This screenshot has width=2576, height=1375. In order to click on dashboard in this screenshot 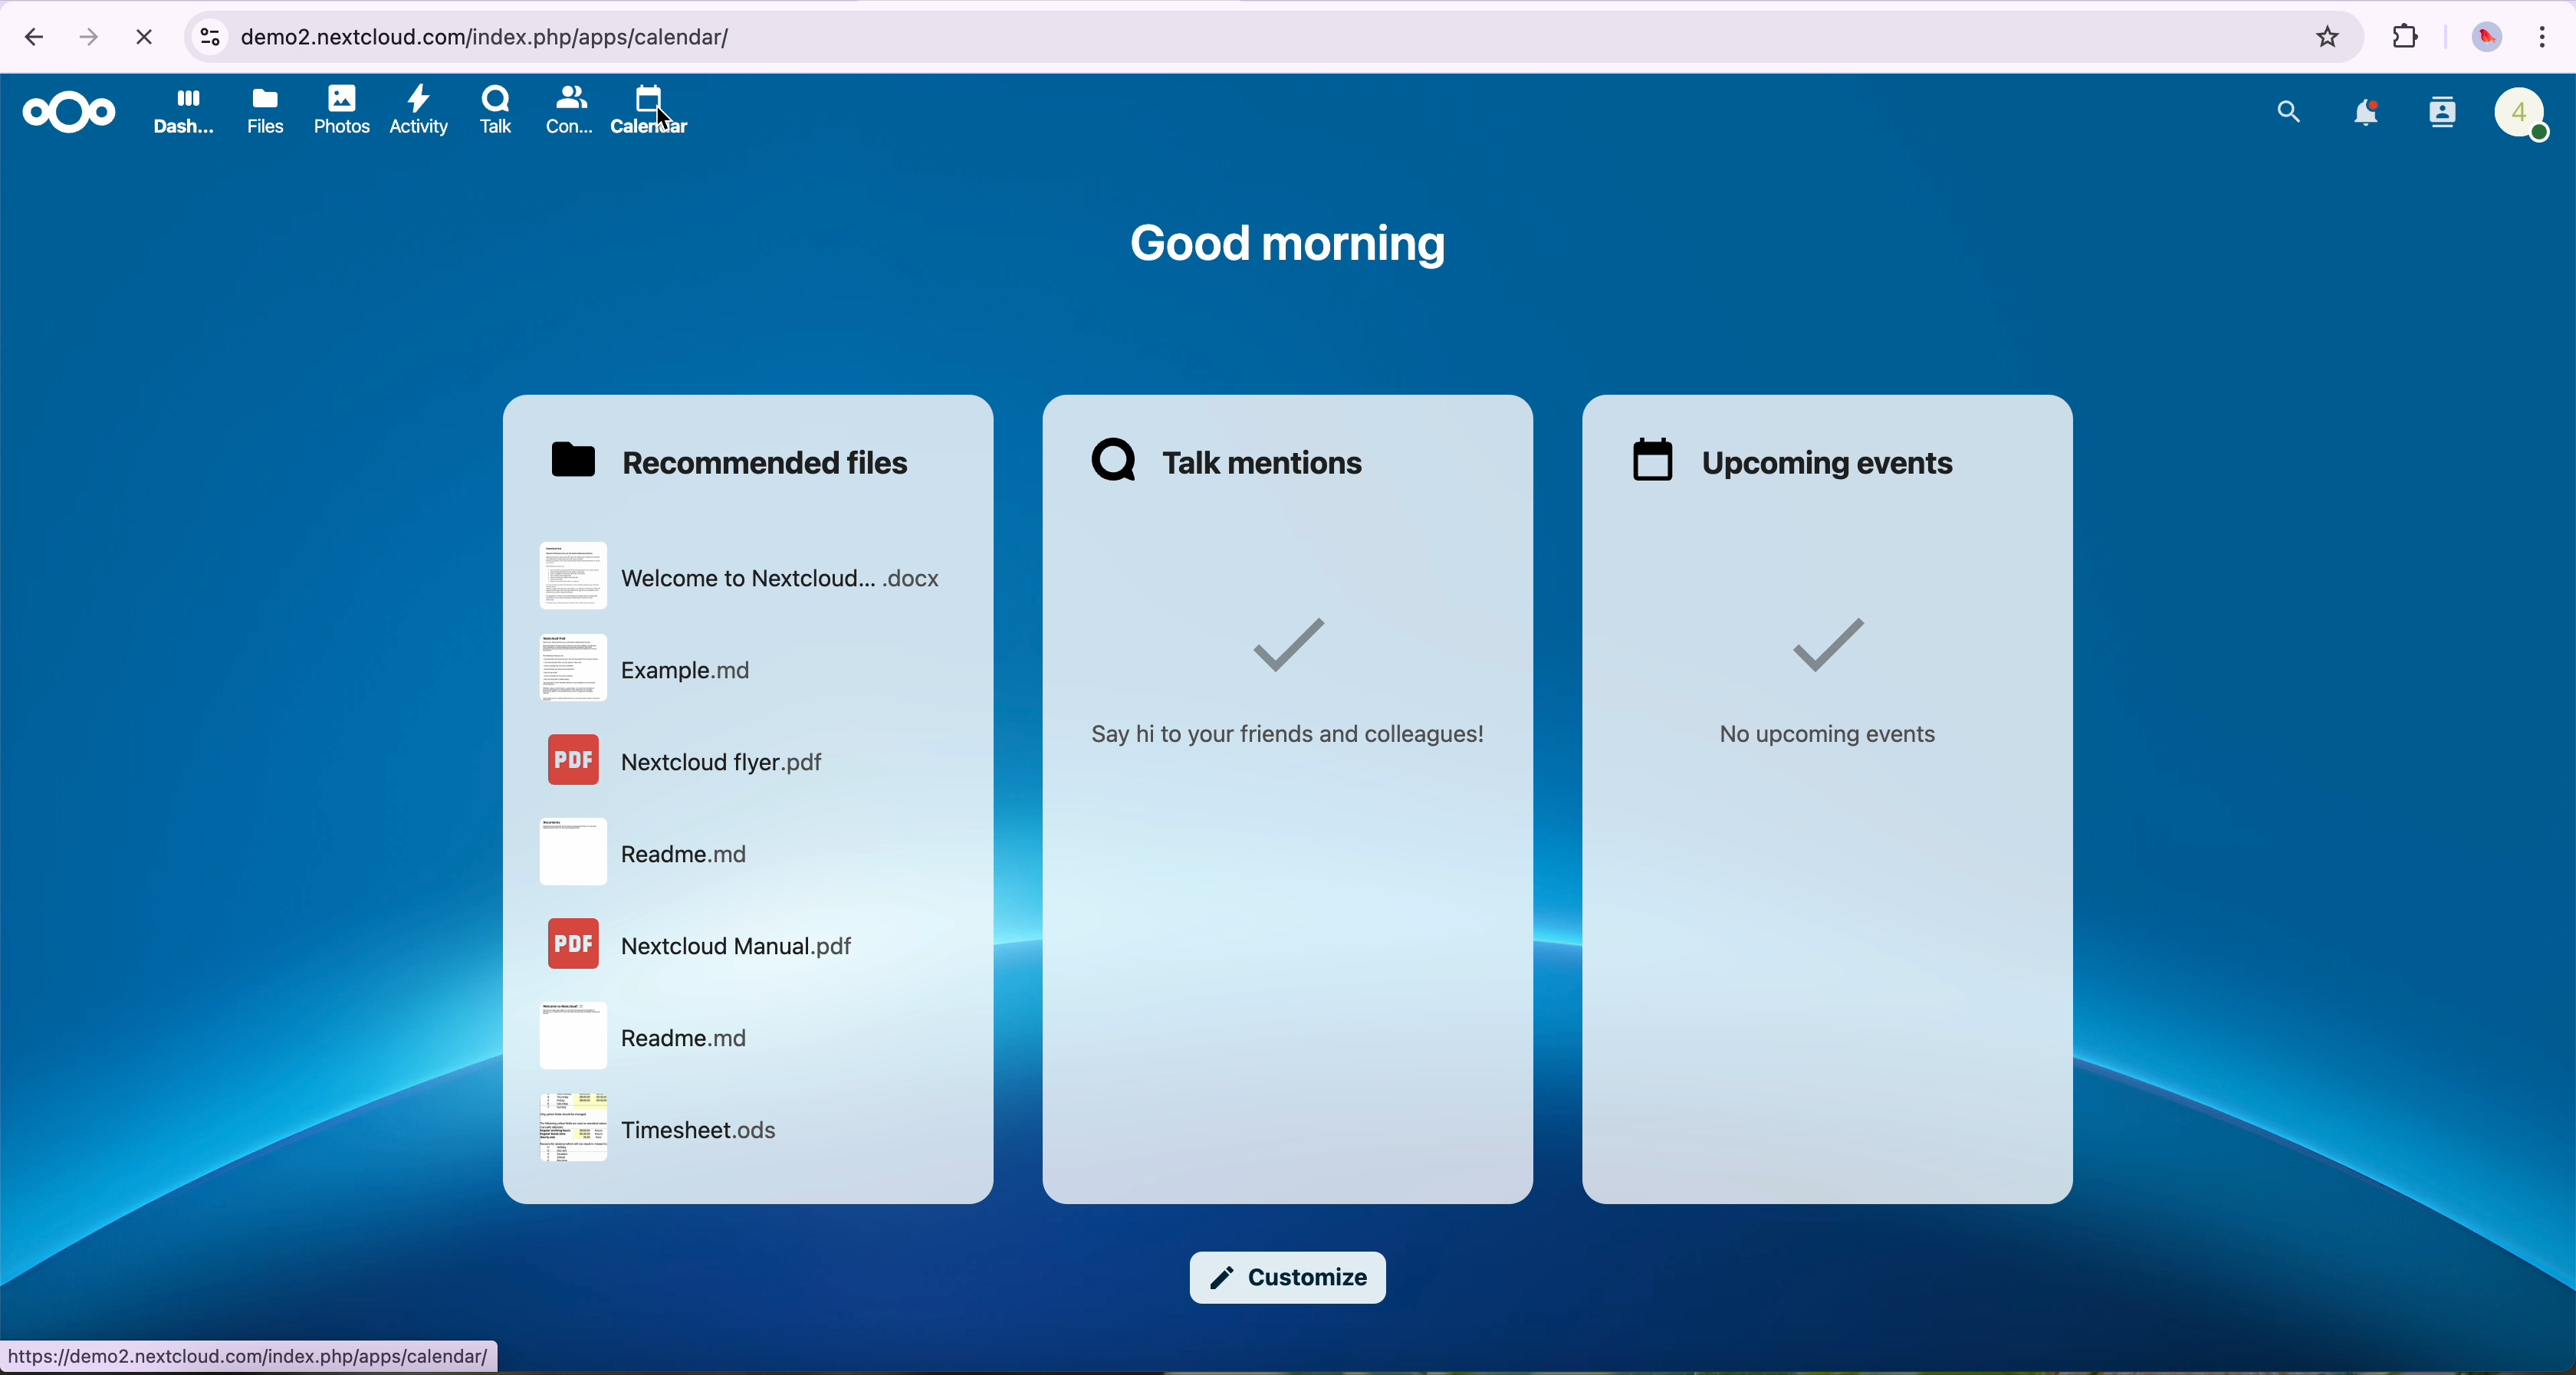, I will do `click(182, 115)`.